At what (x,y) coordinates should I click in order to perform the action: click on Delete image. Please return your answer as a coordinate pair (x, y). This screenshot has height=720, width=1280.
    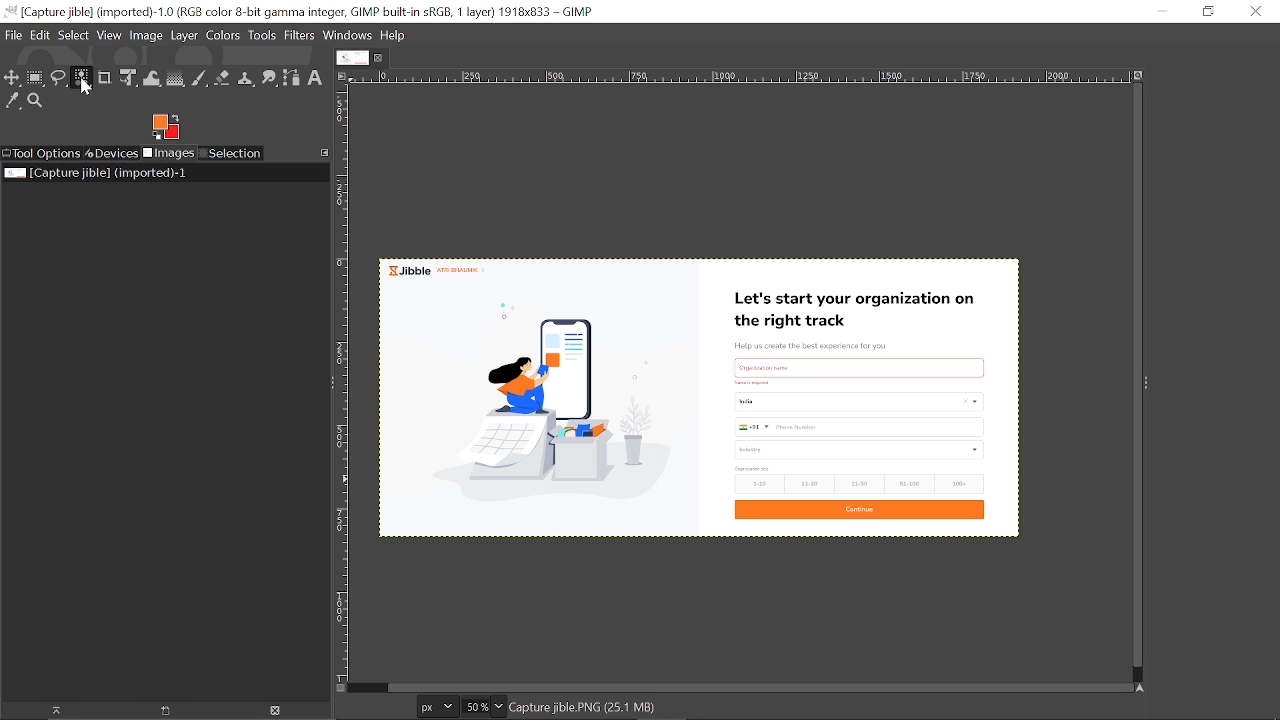
    Looking at the image, I should click on (277, 711).